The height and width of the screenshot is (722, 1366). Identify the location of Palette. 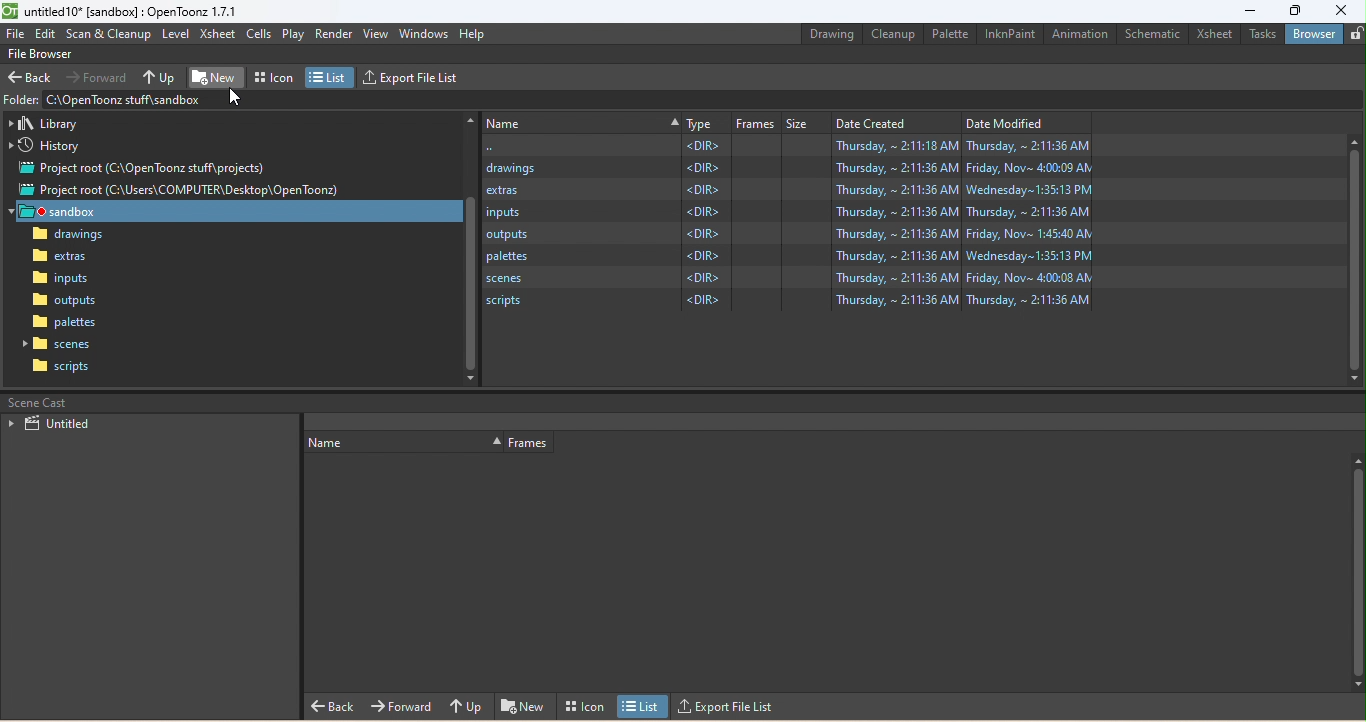
(948, 33).